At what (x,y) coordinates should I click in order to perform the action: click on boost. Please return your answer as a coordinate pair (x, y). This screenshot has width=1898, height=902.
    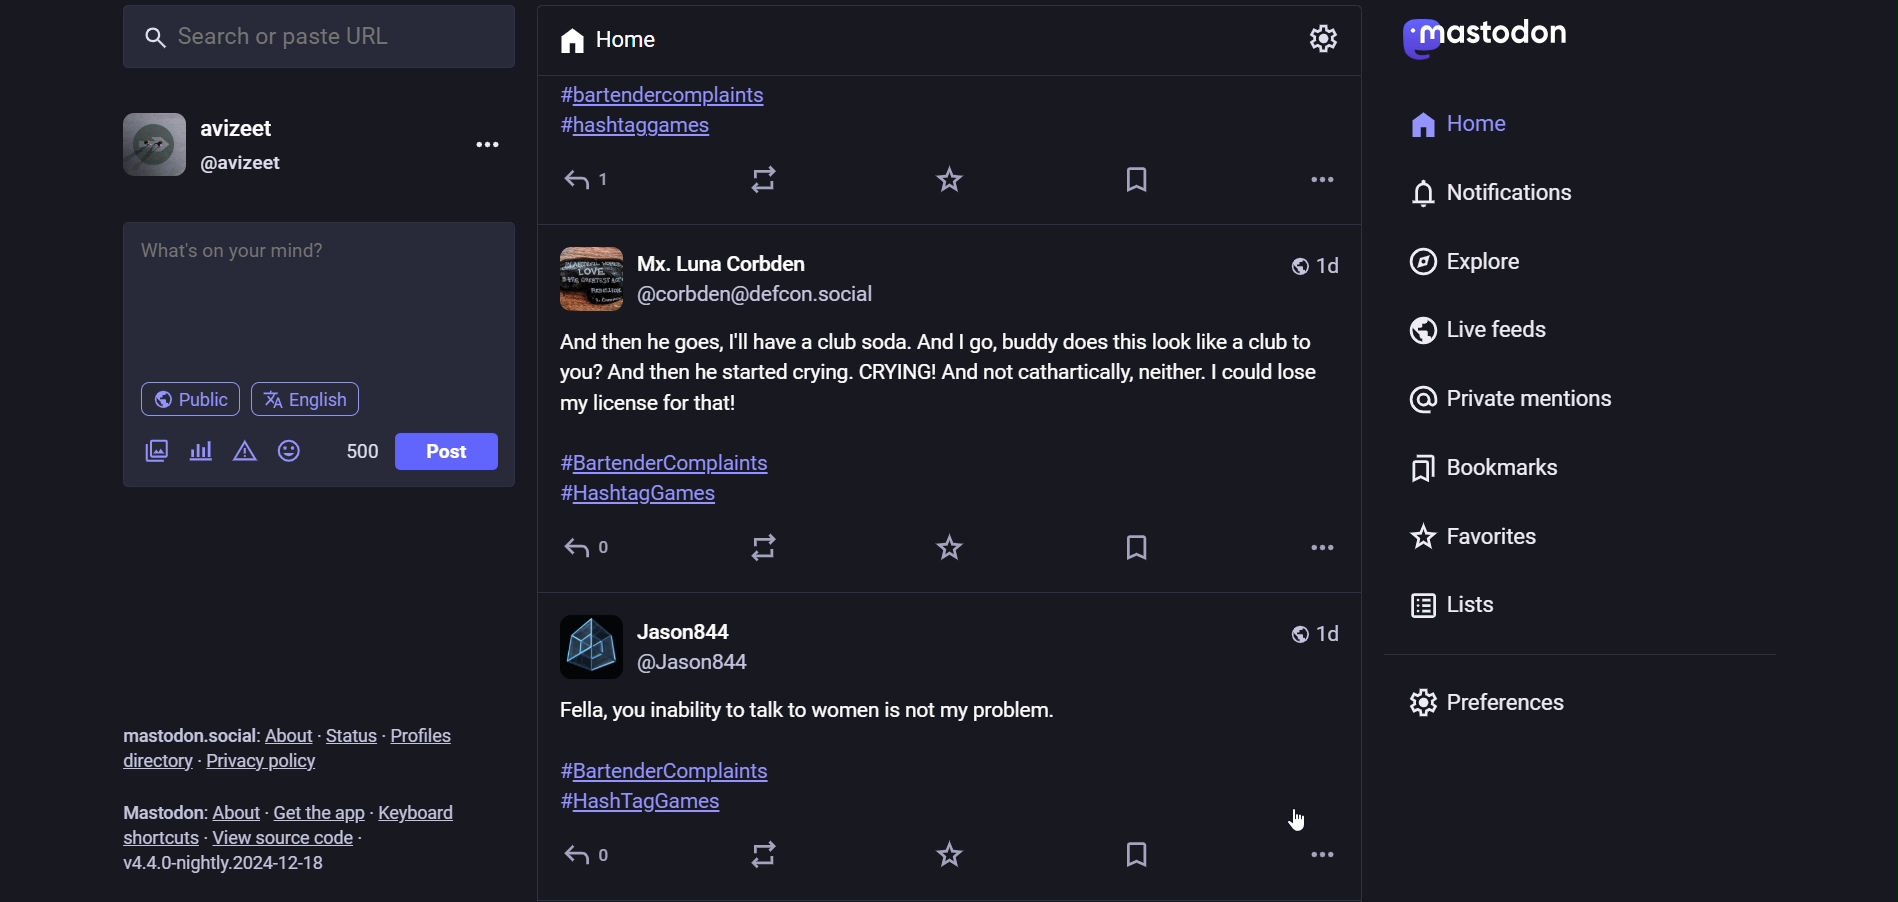
    Looking at the image, I should click on (766, 551).